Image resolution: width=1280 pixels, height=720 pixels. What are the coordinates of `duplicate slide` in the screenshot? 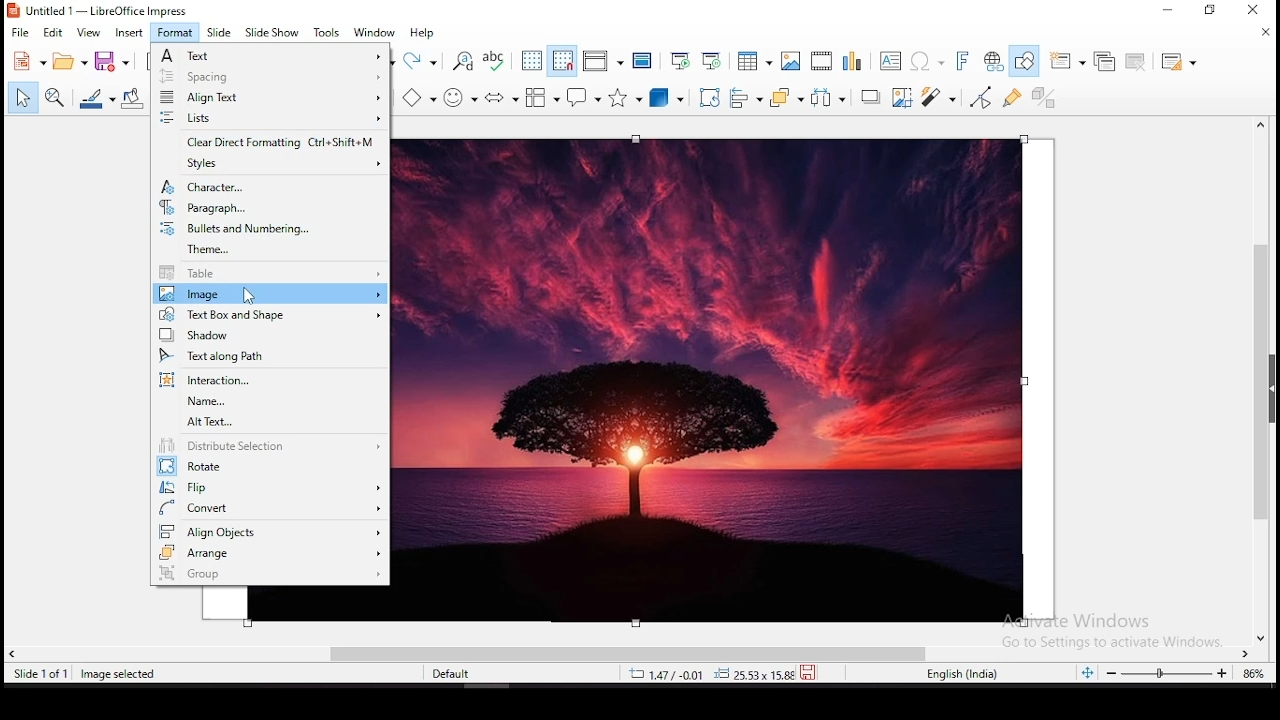 It's located at (1102, 60).